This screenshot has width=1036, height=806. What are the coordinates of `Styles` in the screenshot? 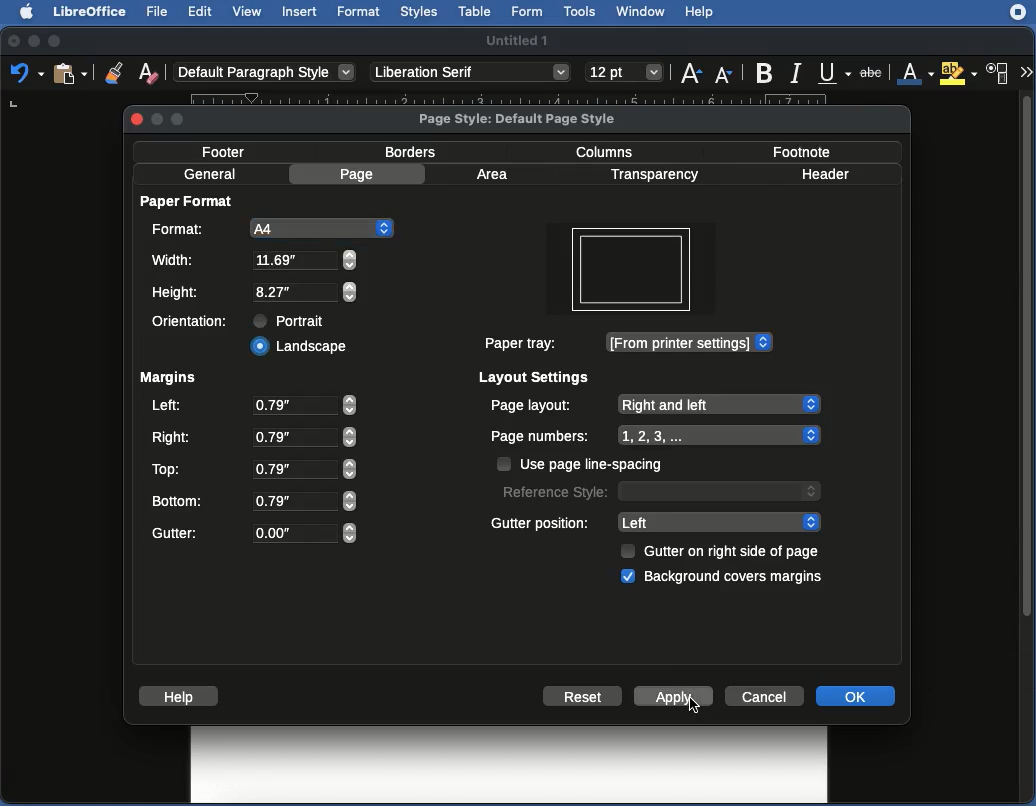 It's located at (420, 12).